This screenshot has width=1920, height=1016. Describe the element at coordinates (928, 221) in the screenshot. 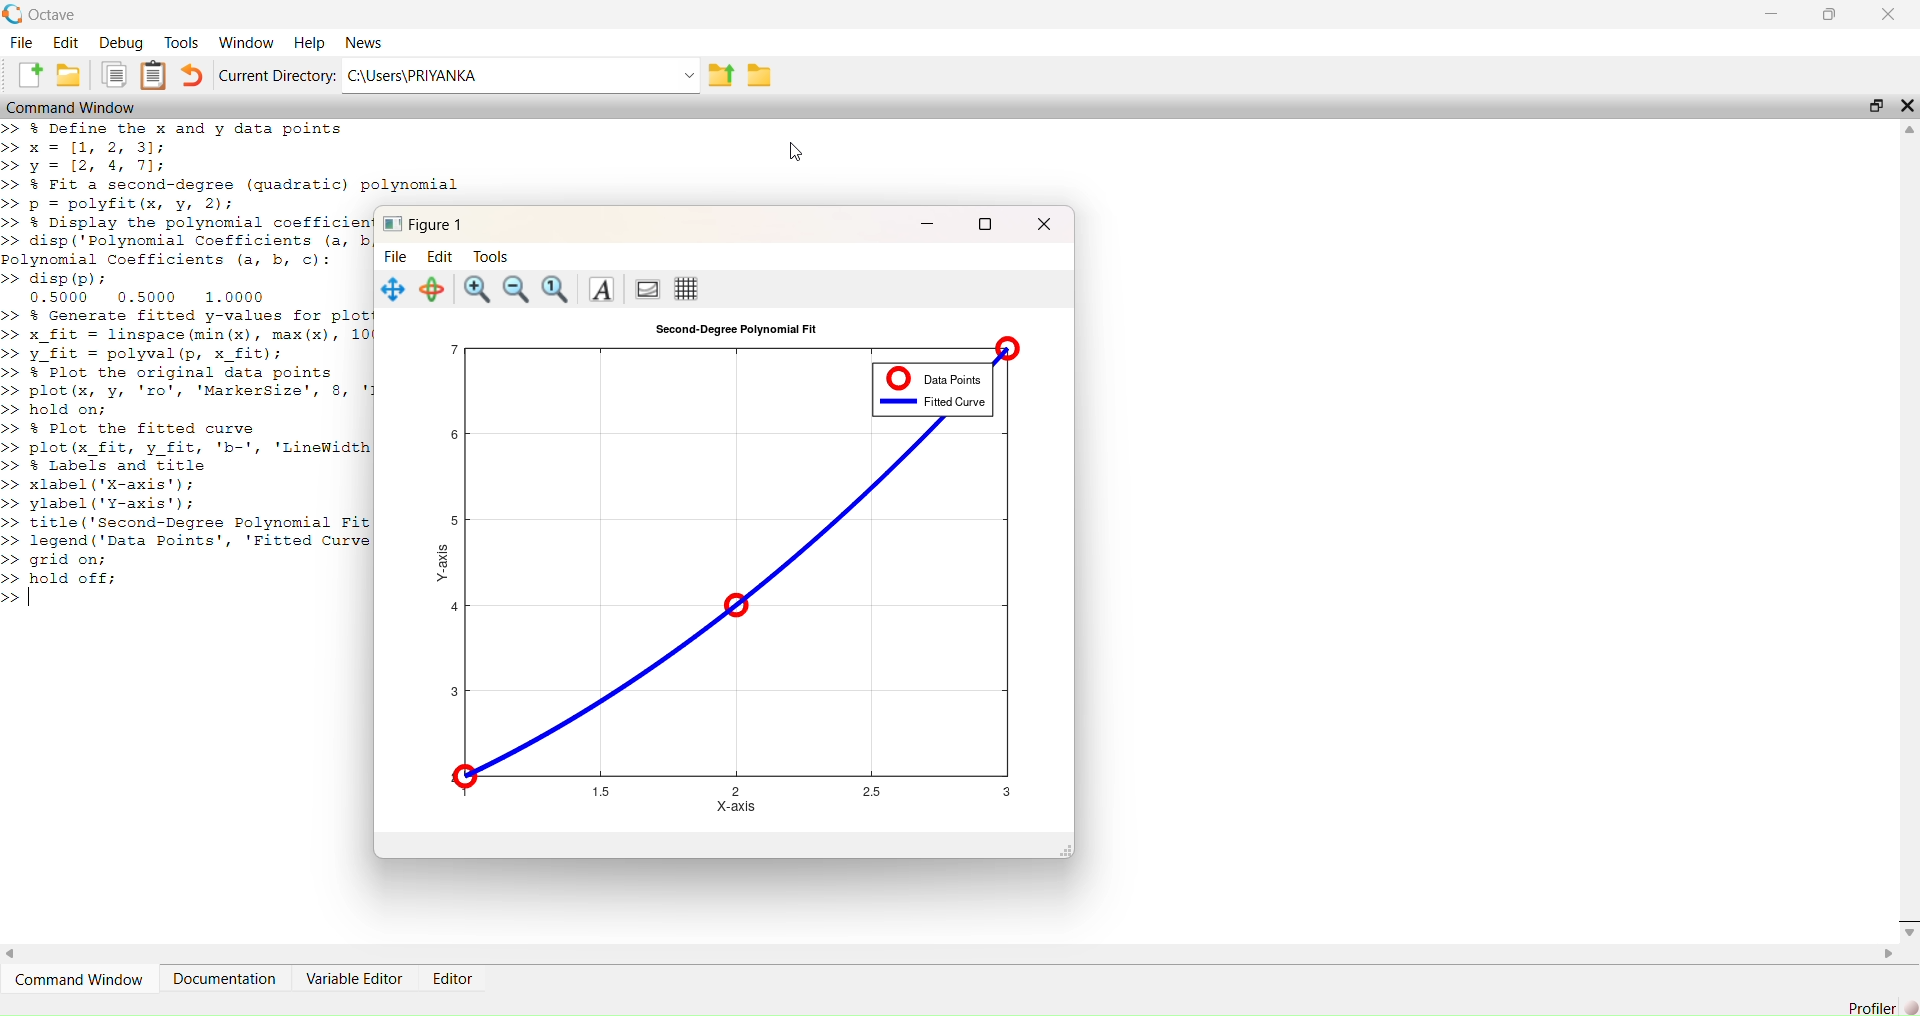

I see `Minimize` at that location.